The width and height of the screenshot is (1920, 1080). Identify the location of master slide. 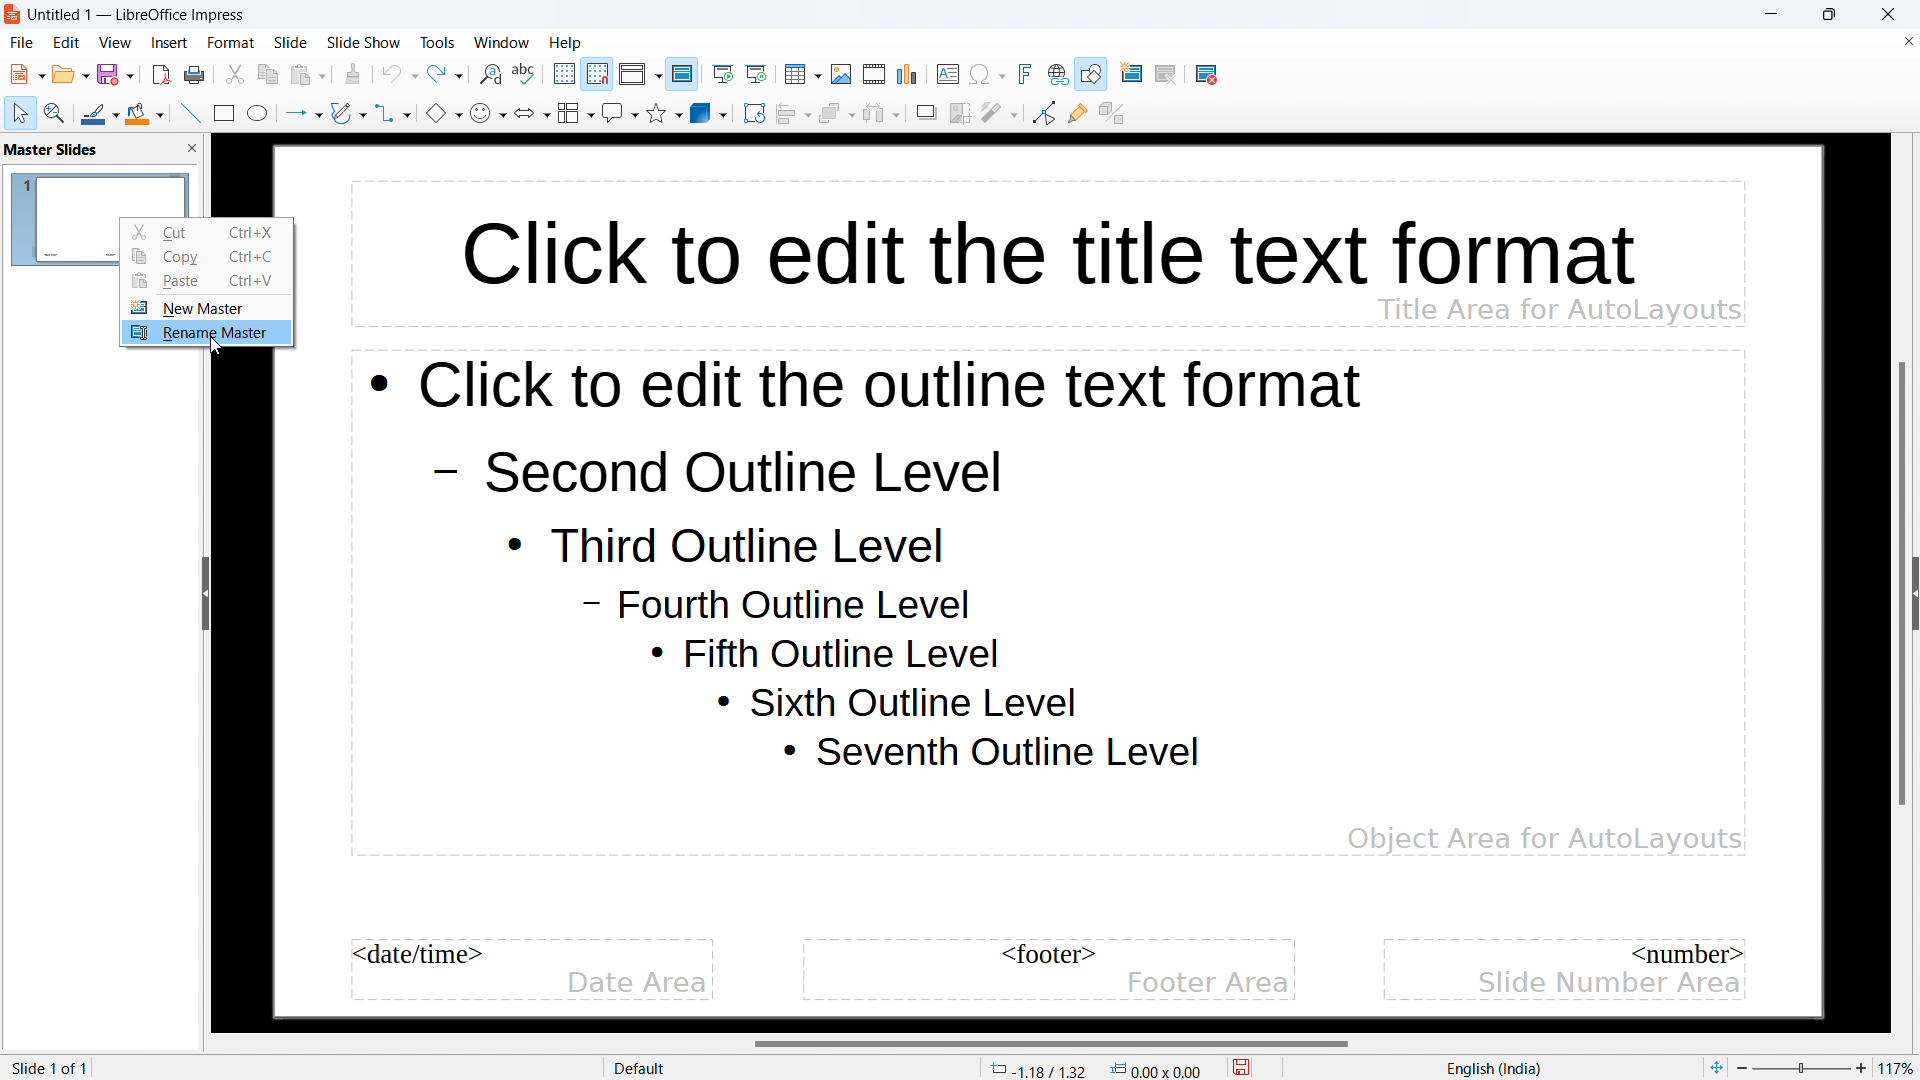
(683, 74).